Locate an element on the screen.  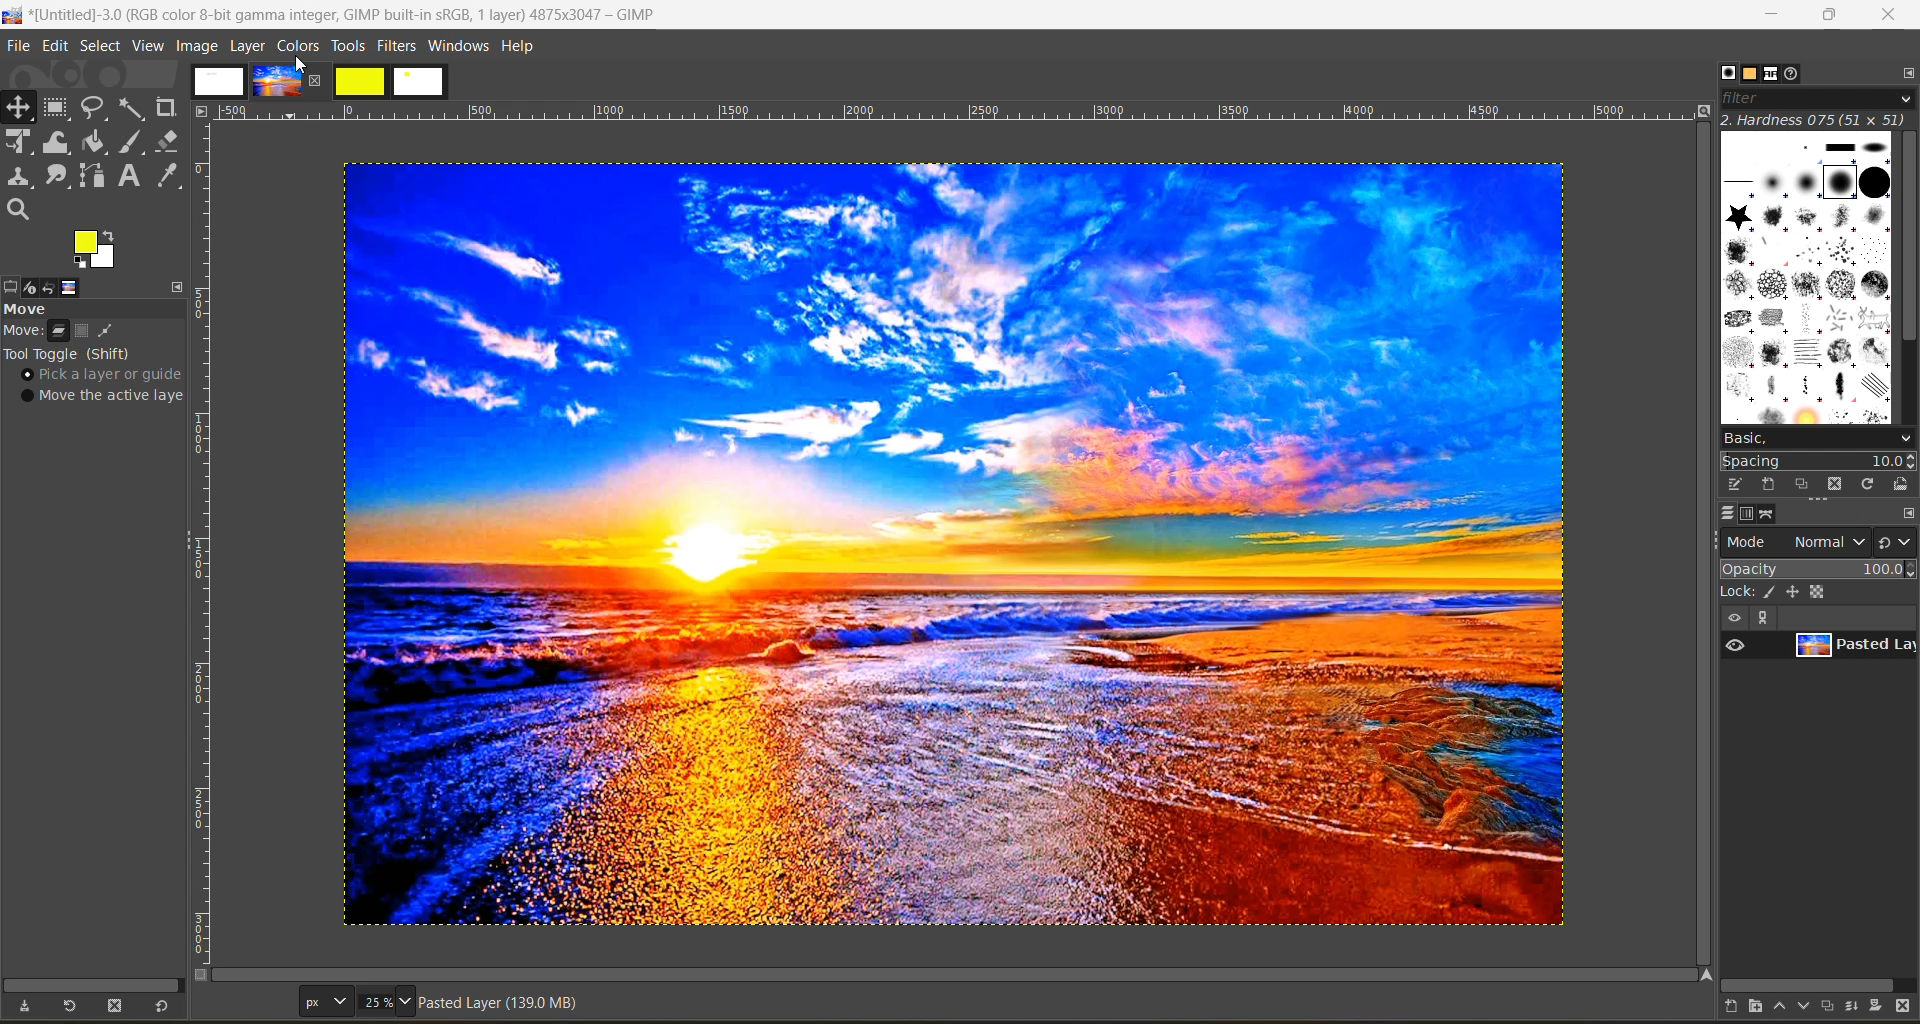
fonts is located at coordinates (1776, 76).